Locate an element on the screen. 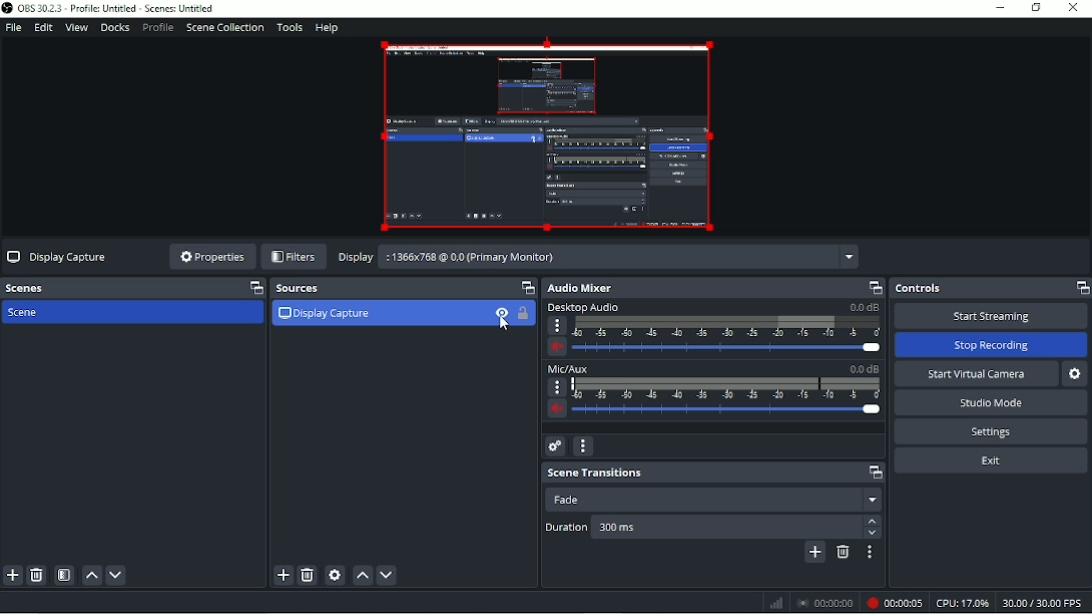  Open scene filters is located at coordinates (64, 576).